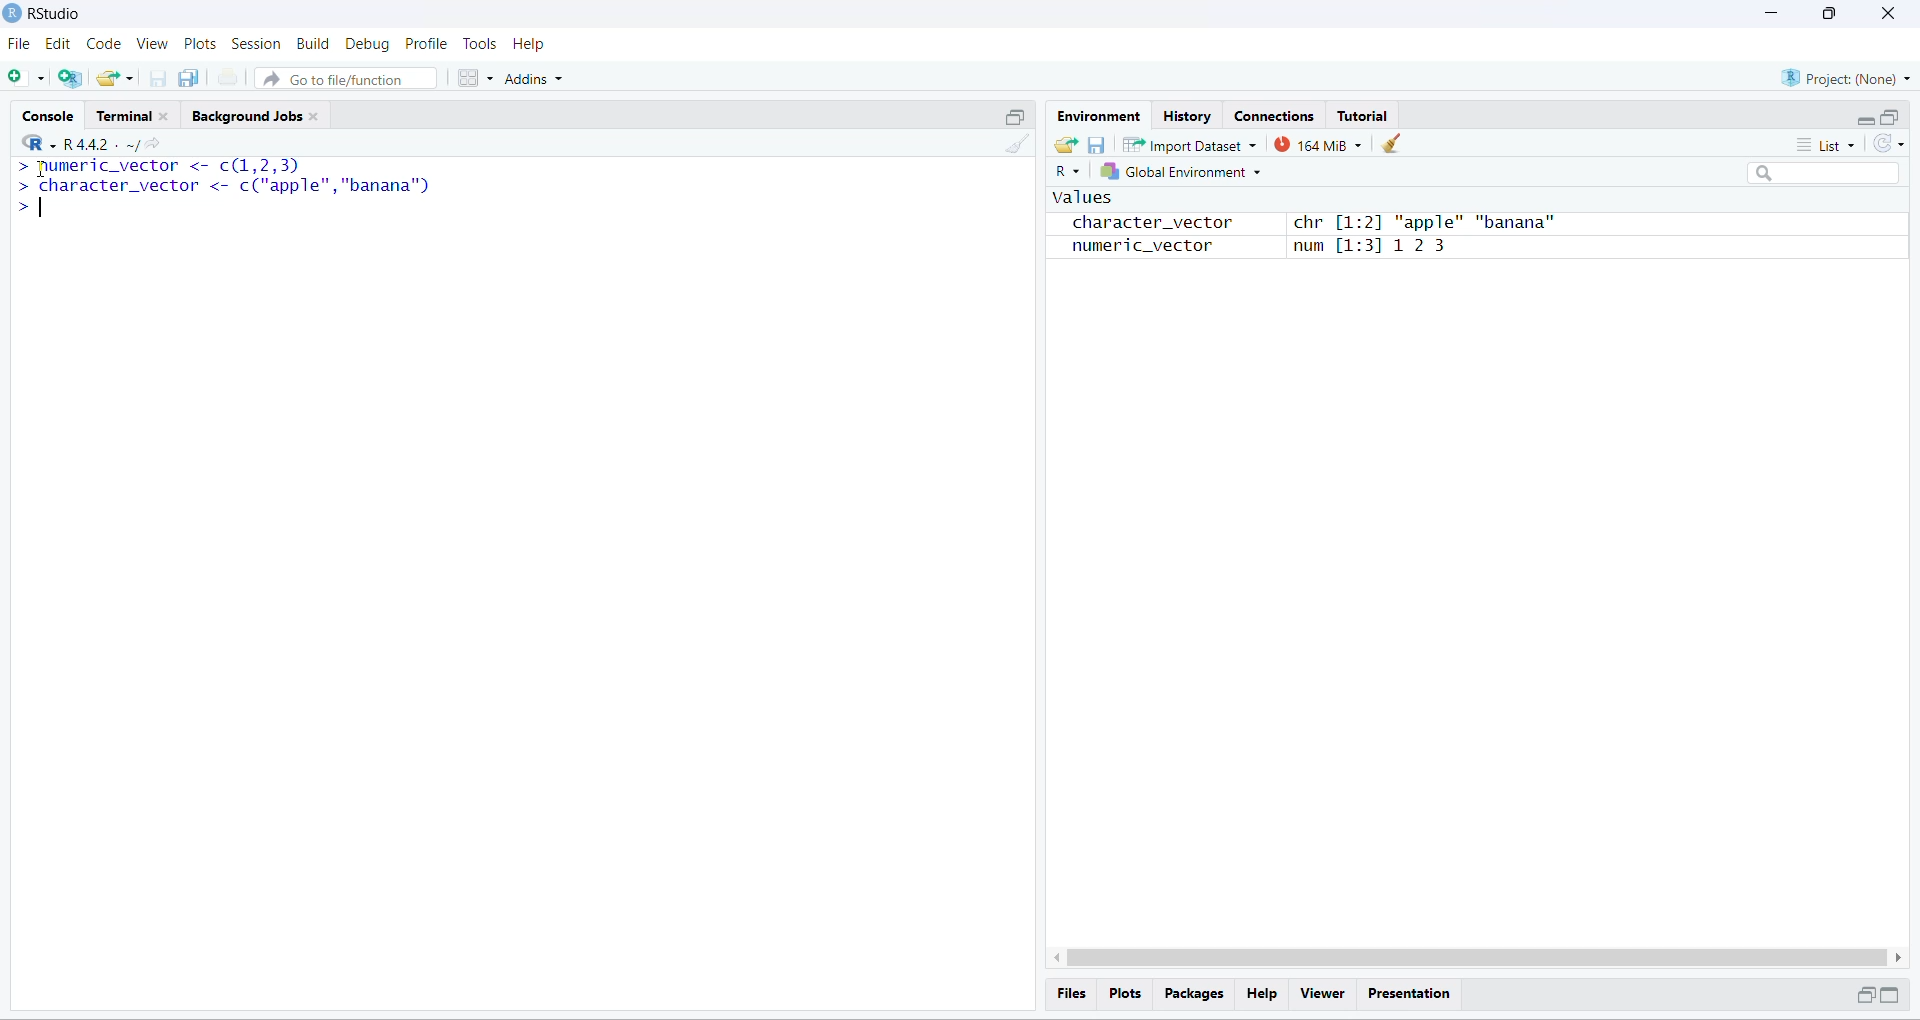 This screenshot has height=1020, width=1920. Describe the element at coordinates (1832, 144) in the screenshot. I see `list` at that location.